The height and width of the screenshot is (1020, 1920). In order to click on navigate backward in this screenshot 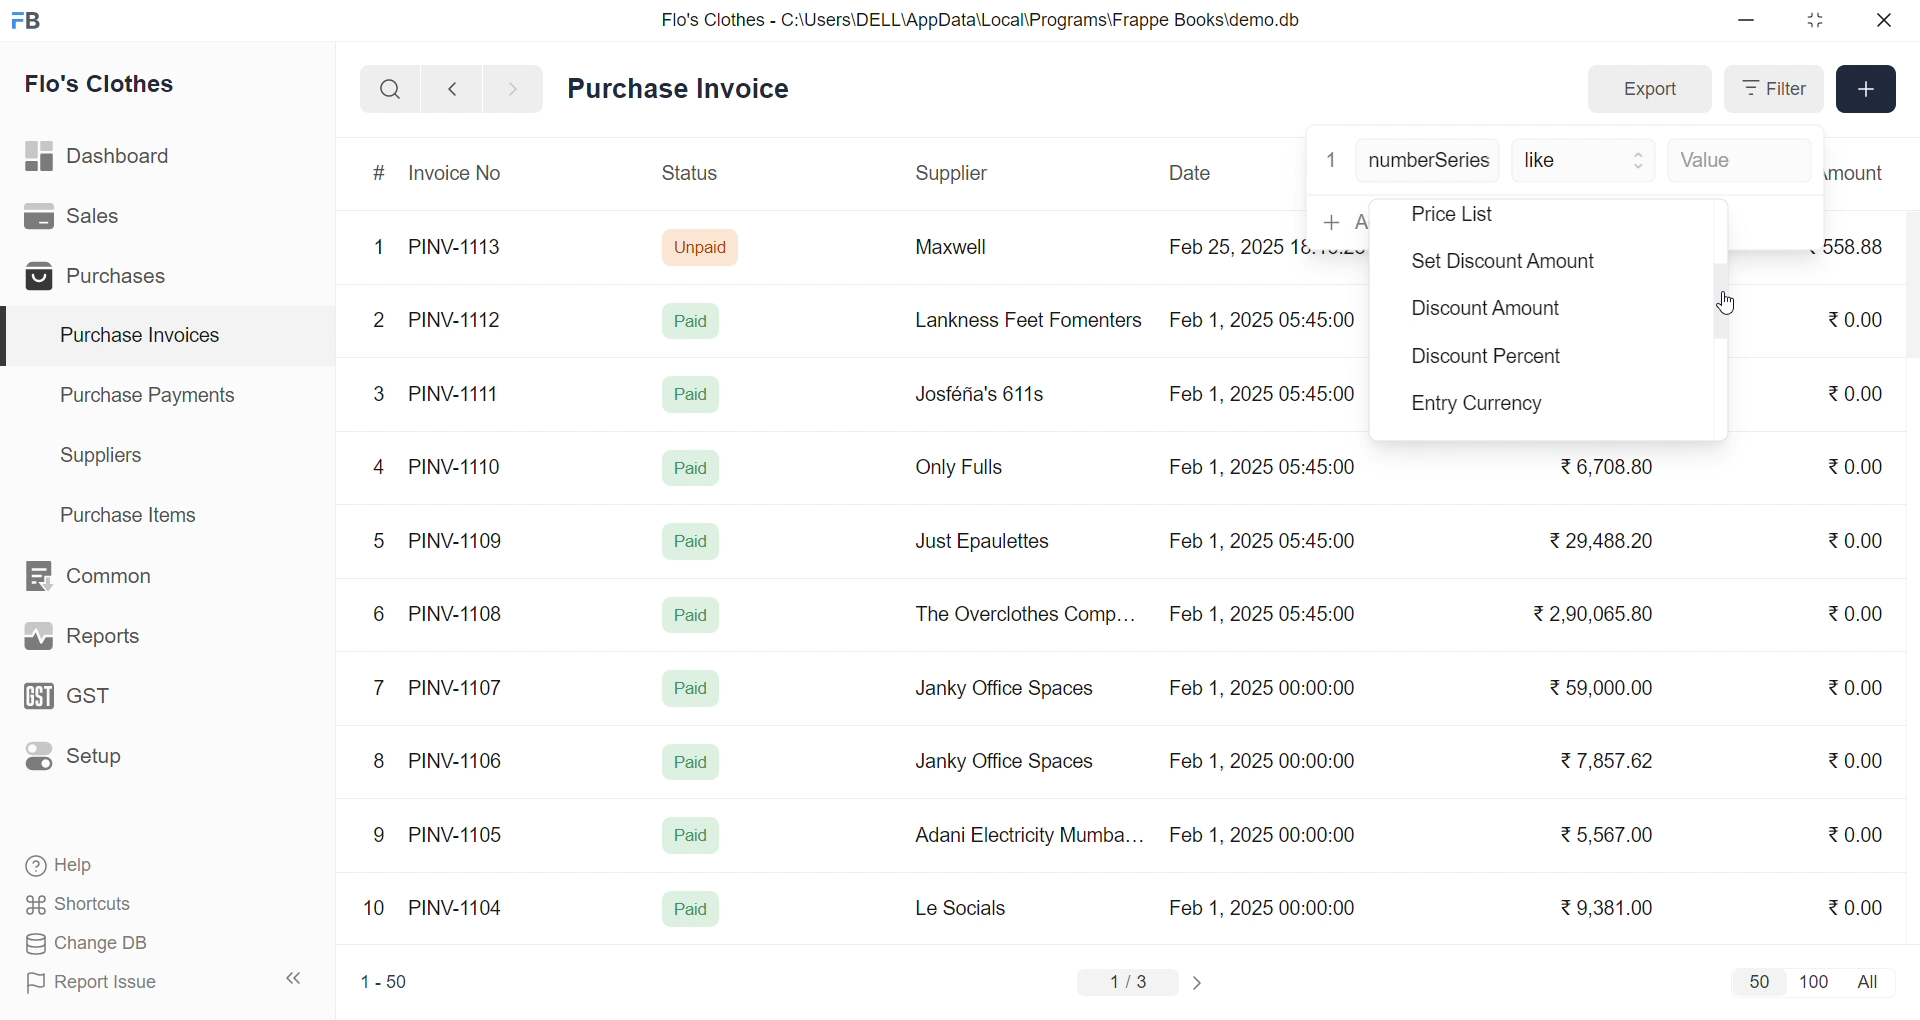, I will do `click(452, 88)`.